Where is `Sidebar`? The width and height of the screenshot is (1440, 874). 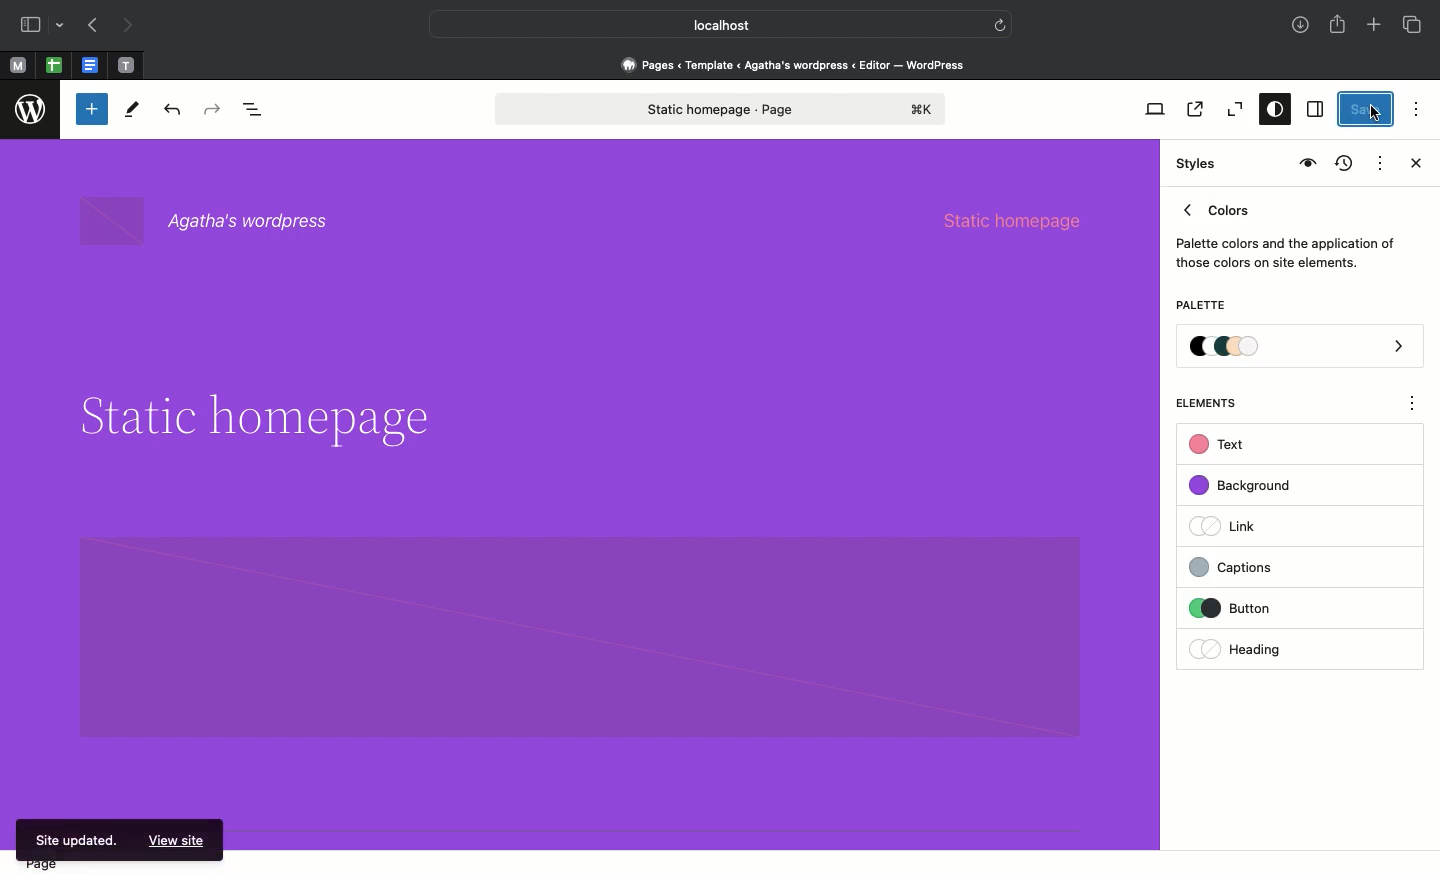
Sidebar is located at coordinates (30, 25).